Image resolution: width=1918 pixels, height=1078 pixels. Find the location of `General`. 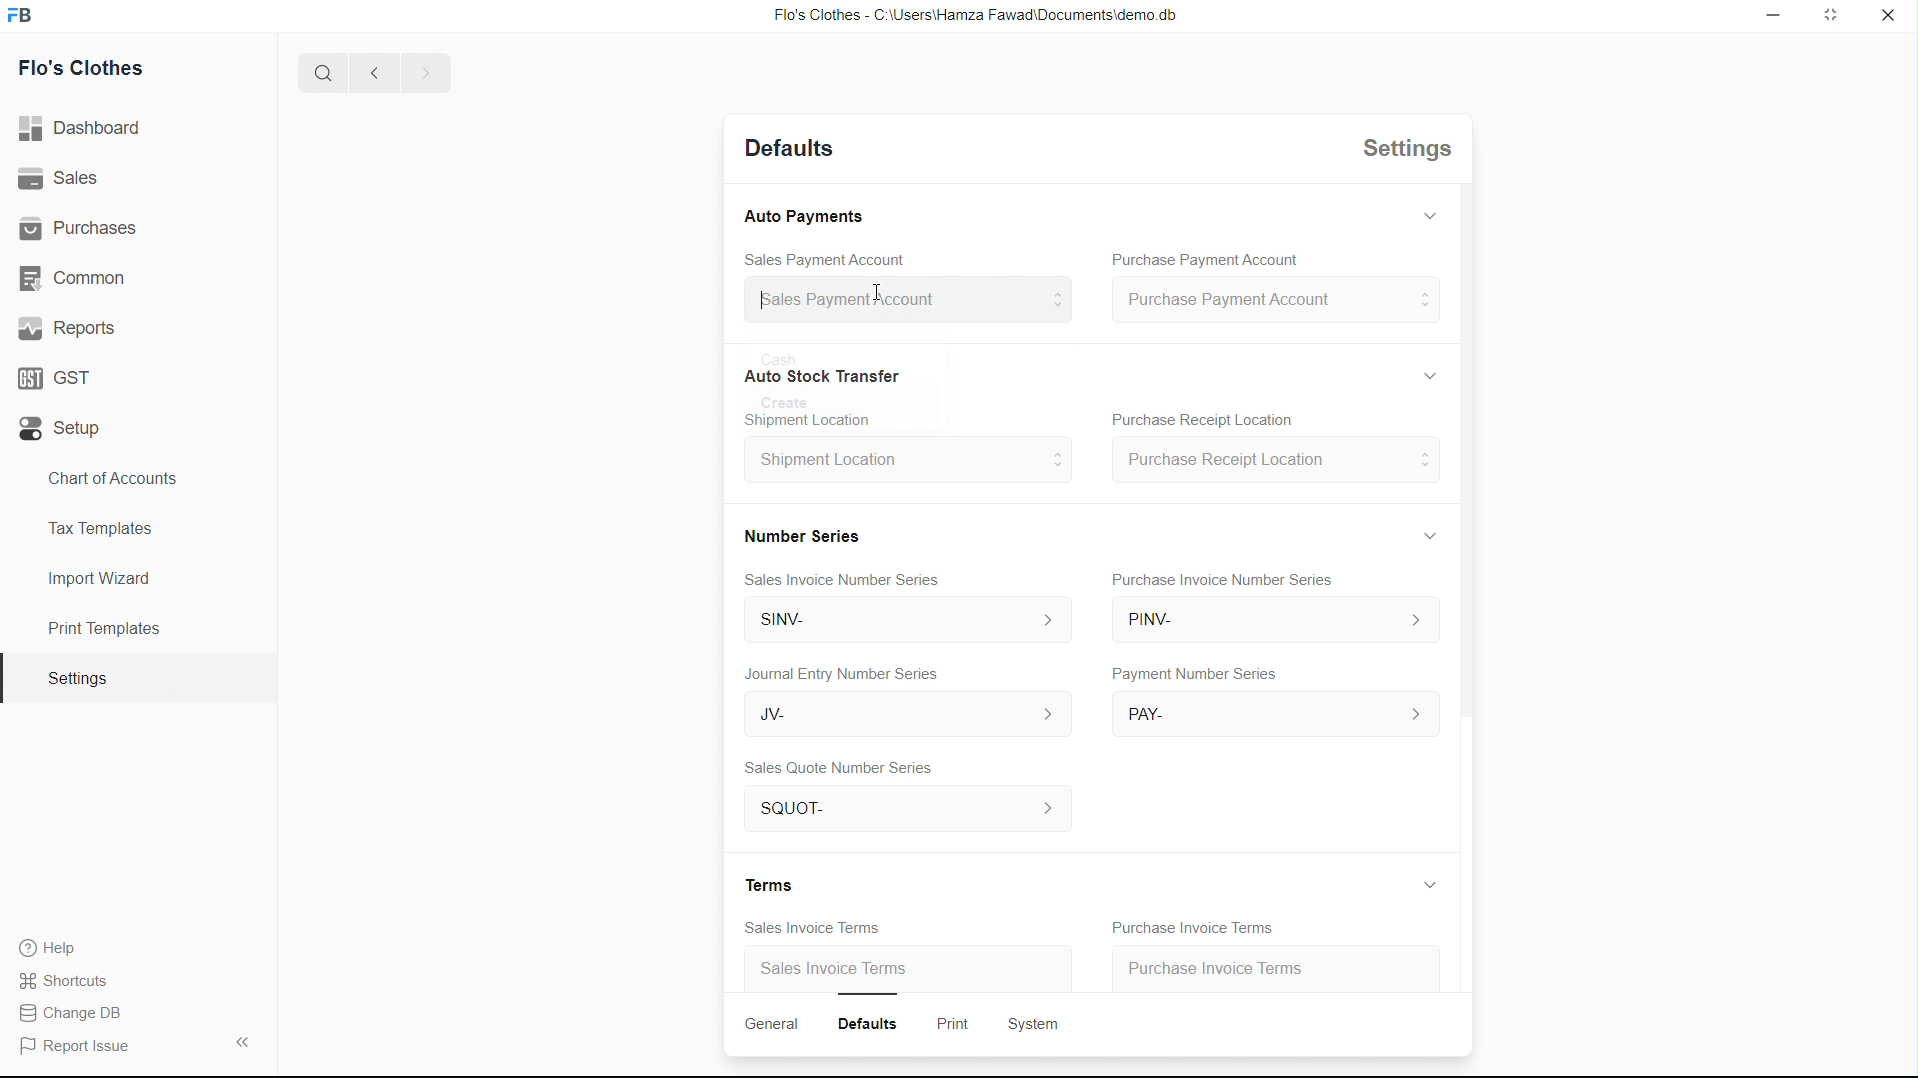

General is located at coordinates (770, 1023).